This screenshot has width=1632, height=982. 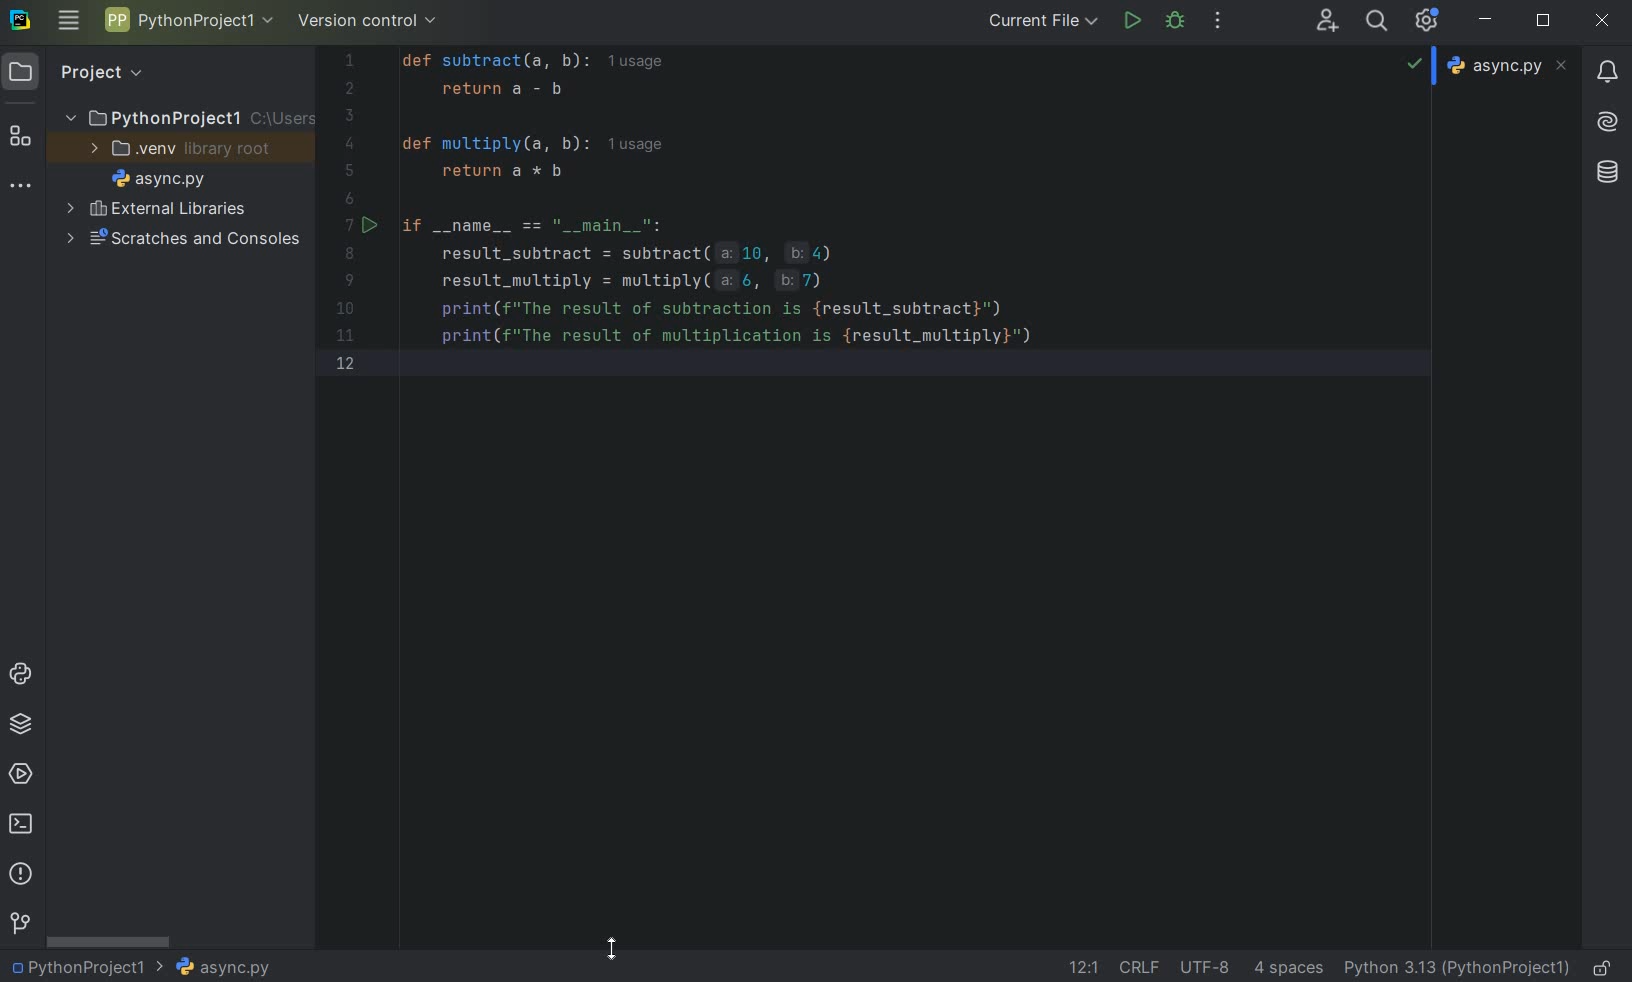 I want to click on project name, so click(x=187, y=19).